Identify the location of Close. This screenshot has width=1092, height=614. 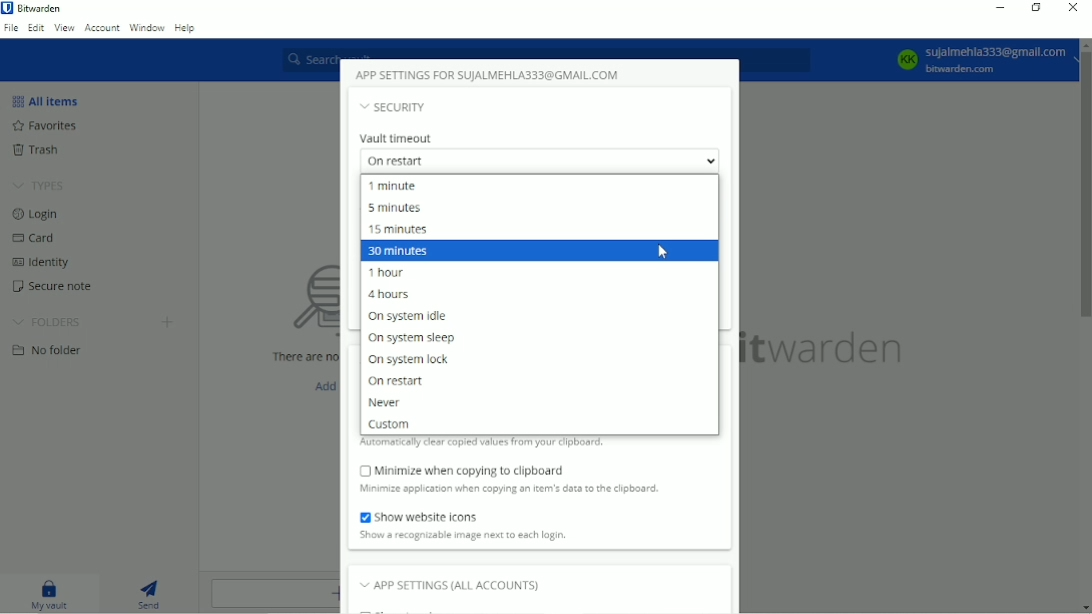
(1074, 9).